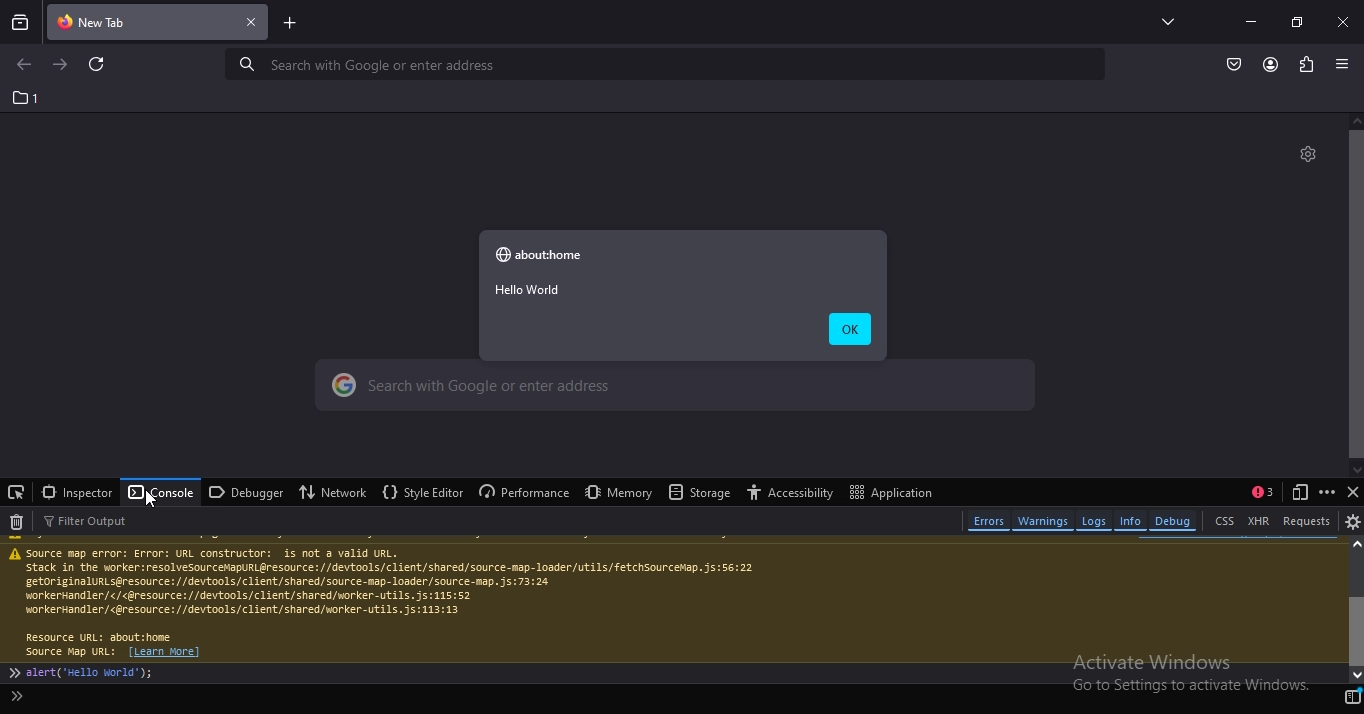  Describe the element at coordinates (1163, 21) in the screenshot. I see `list all tabs` at that location.